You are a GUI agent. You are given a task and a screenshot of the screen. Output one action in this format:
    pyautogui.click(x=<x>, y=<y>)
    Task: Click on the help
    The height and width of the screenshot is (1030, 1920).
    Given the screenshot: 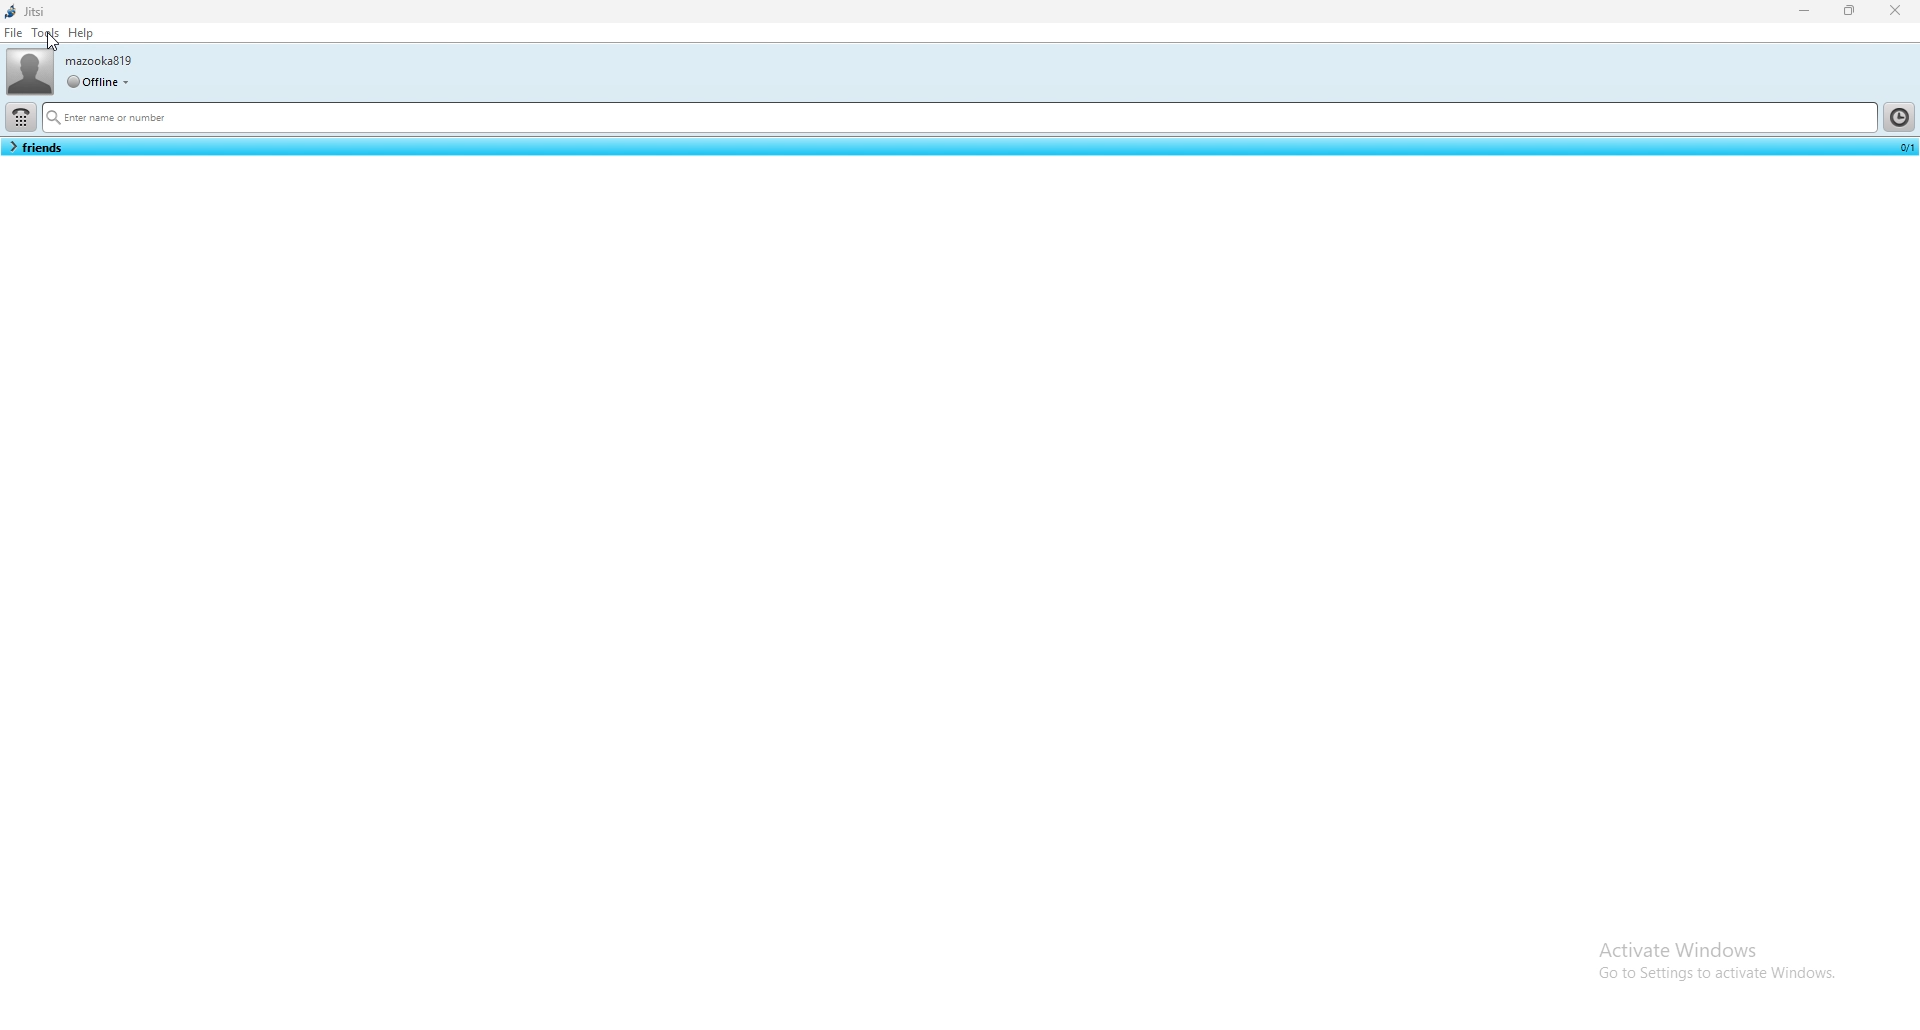 What is the action you would take?
    pyautogui.click(x=82, y=33)
    